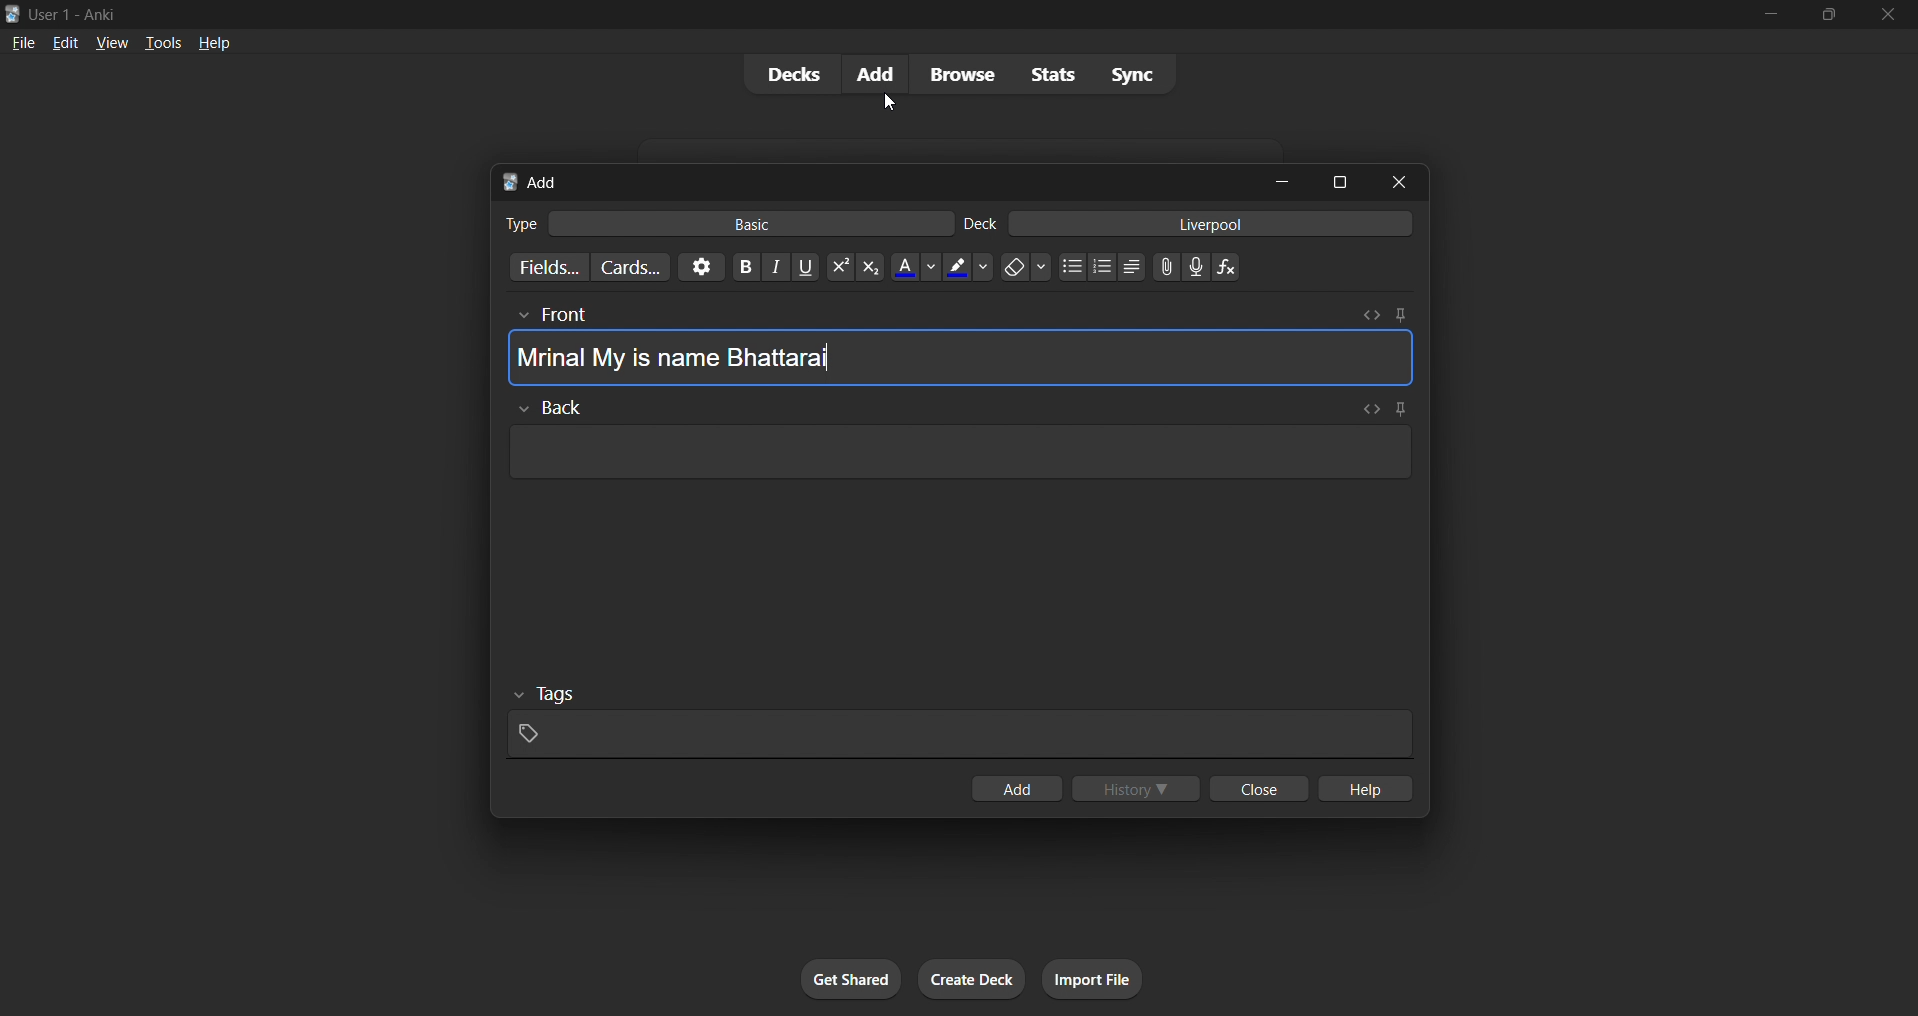 Image resolution: width=1918 pixels, height=1016 pixels. What do you see at coordinates (1393, 180) in the screenshot?
I see `close` at bounding box center [1393, 180].